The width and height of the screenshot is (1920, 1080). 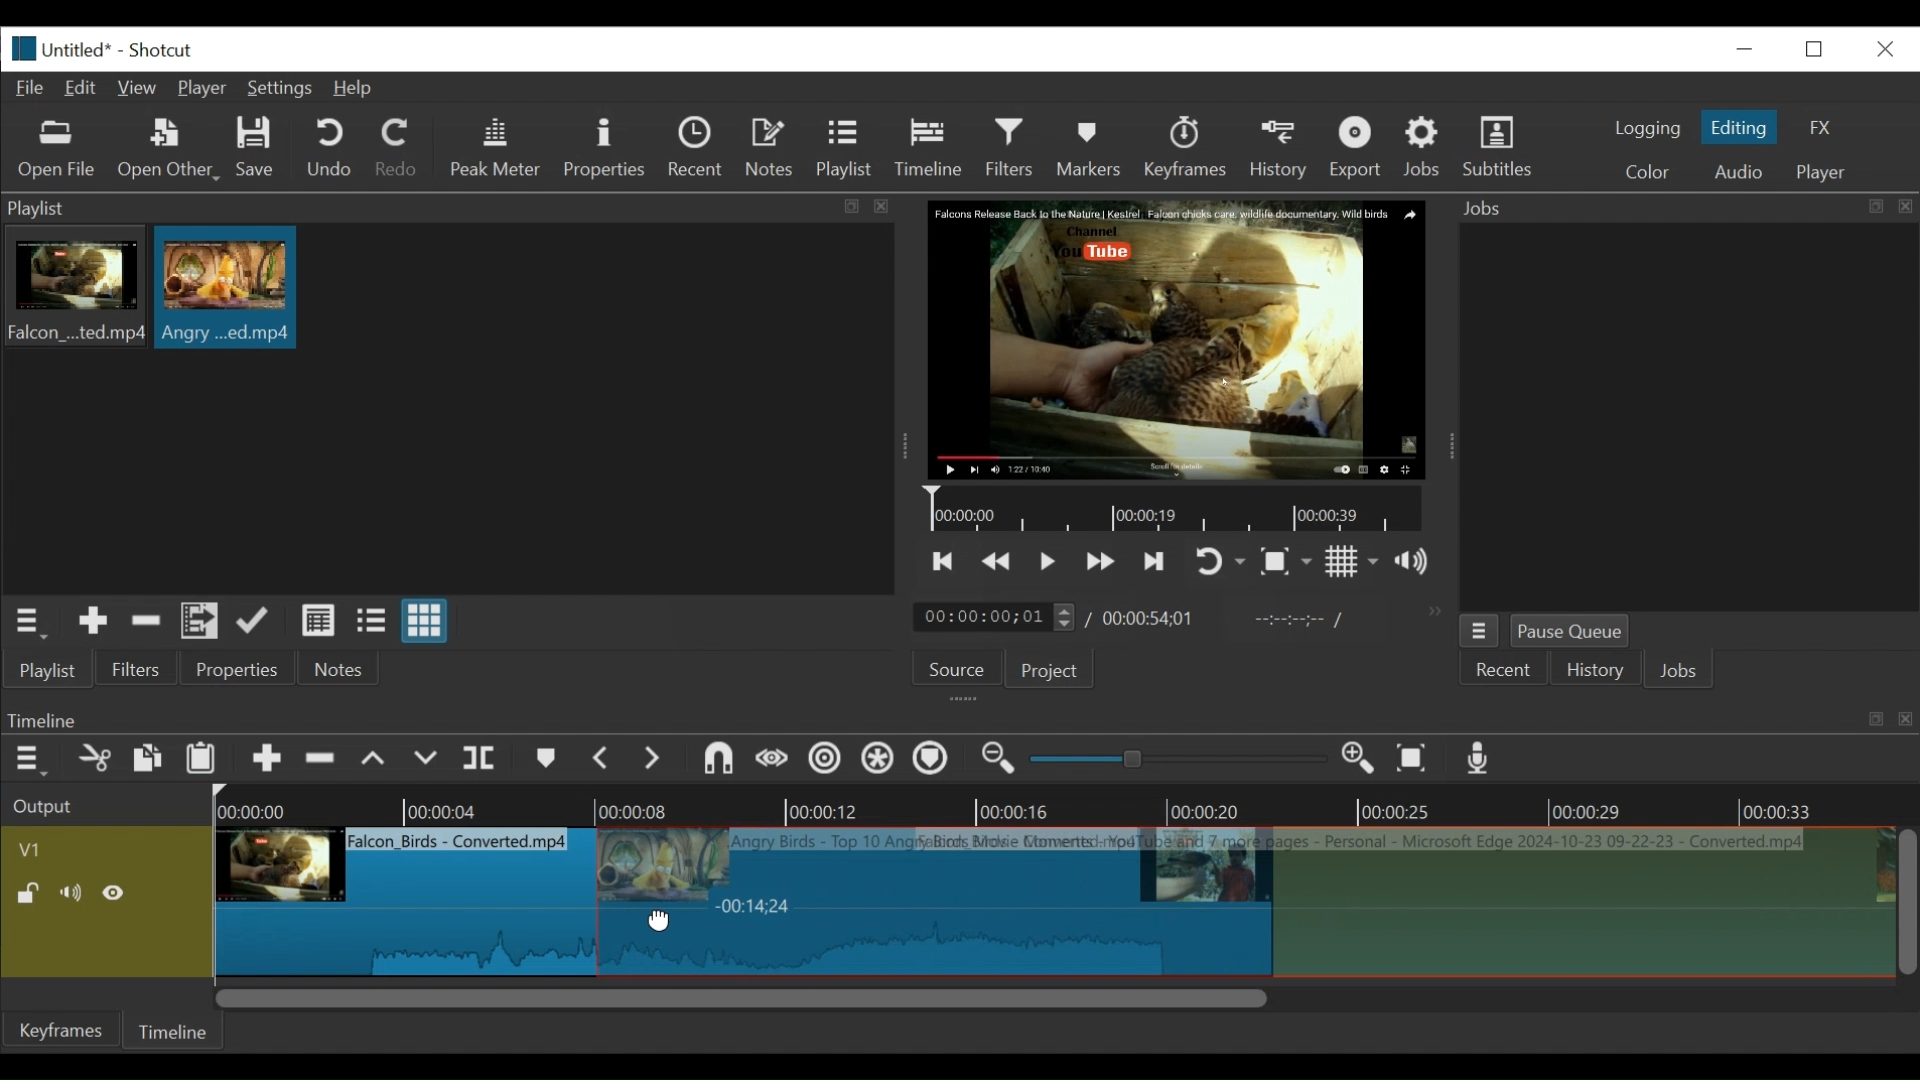 I want to click on update, so click(x=257, y=625).